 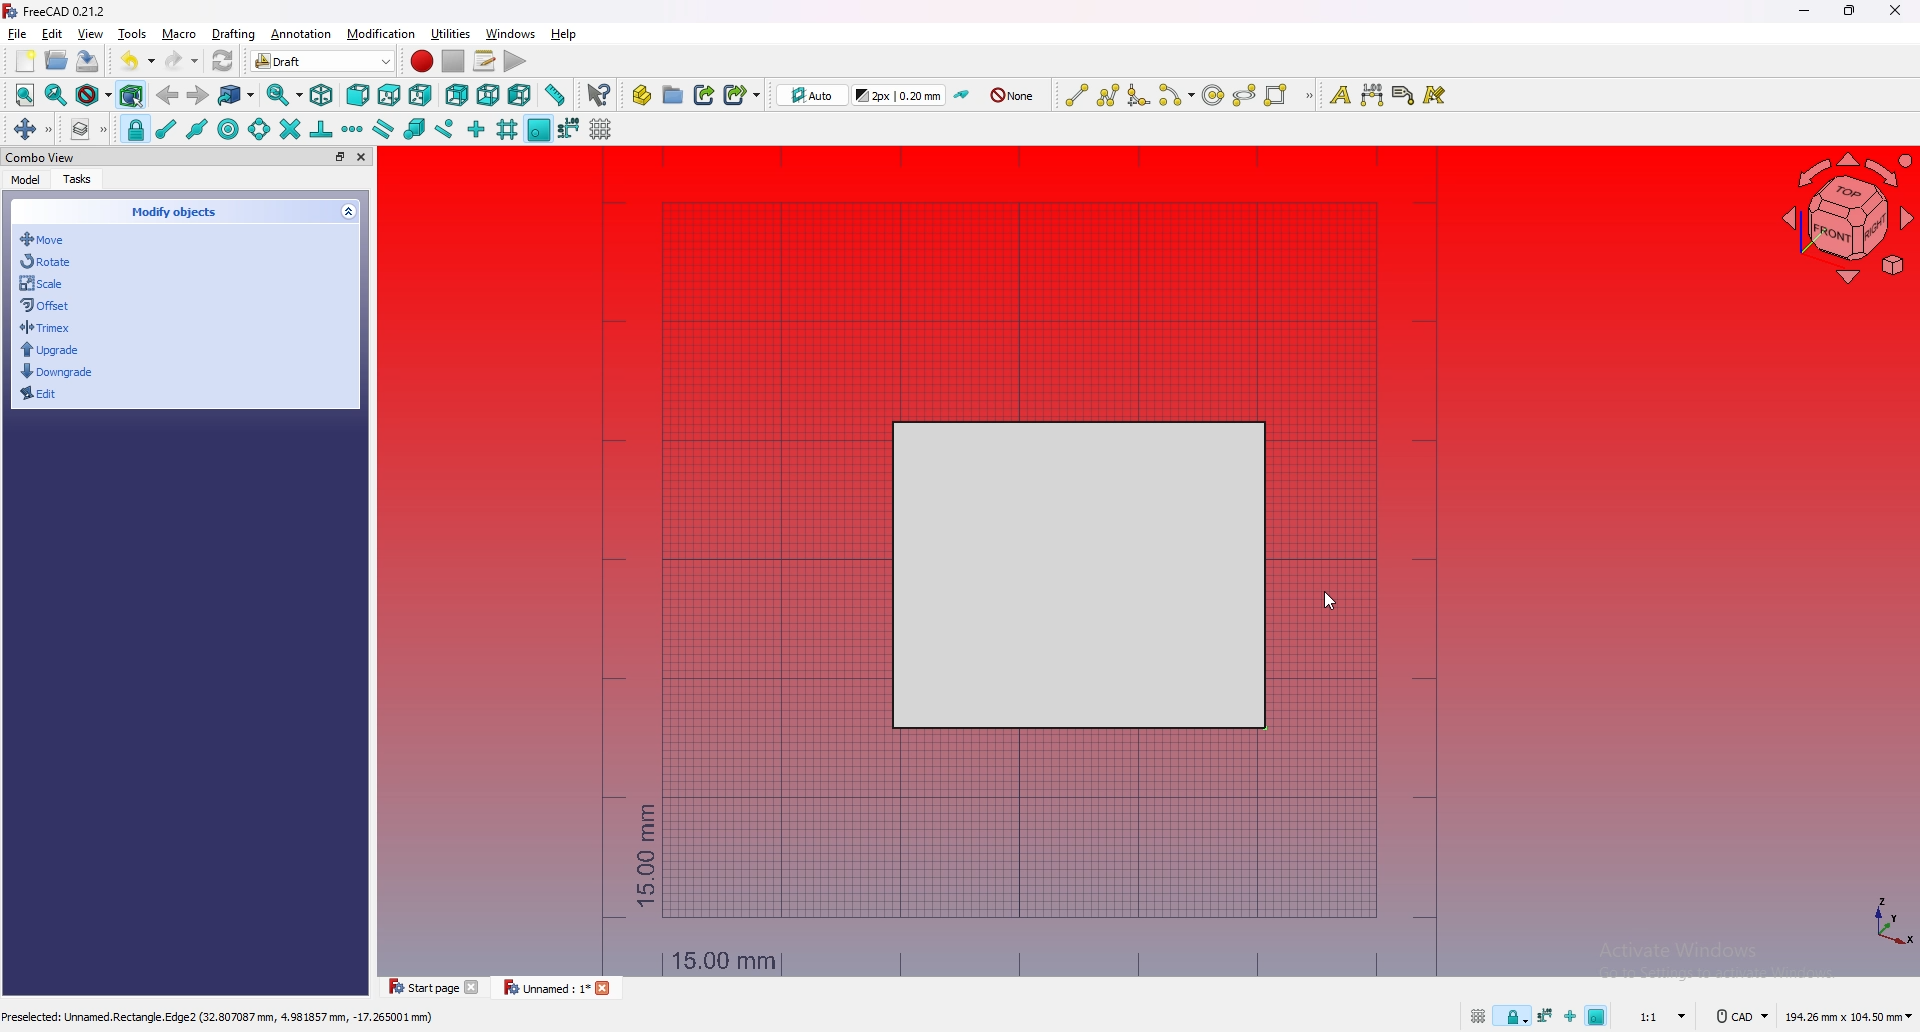 What do you see at coordinates (24, 181) in the screenshot?
I see `model` at bounding box center [24, 181].